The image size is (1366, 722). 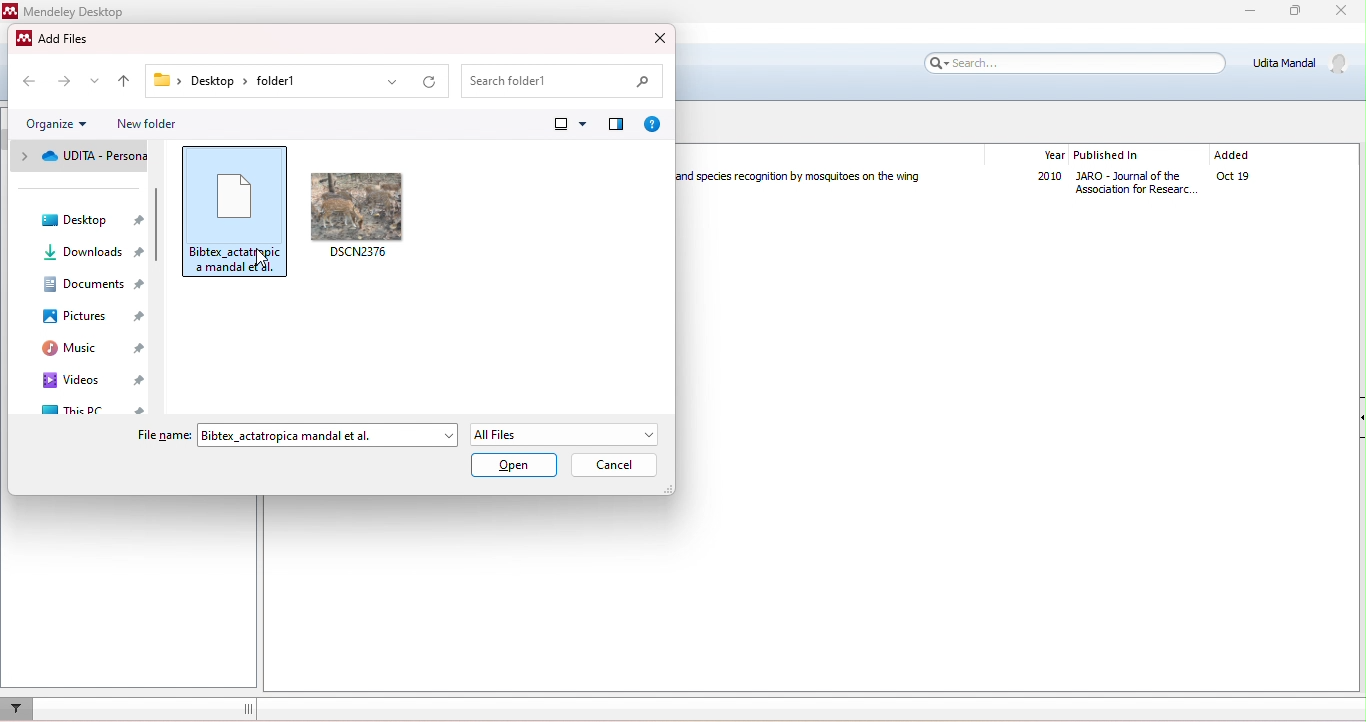 What do you see at coordinates (164, 435) in the screenshot?
I see `File name:` at bounding box center [164, 435].